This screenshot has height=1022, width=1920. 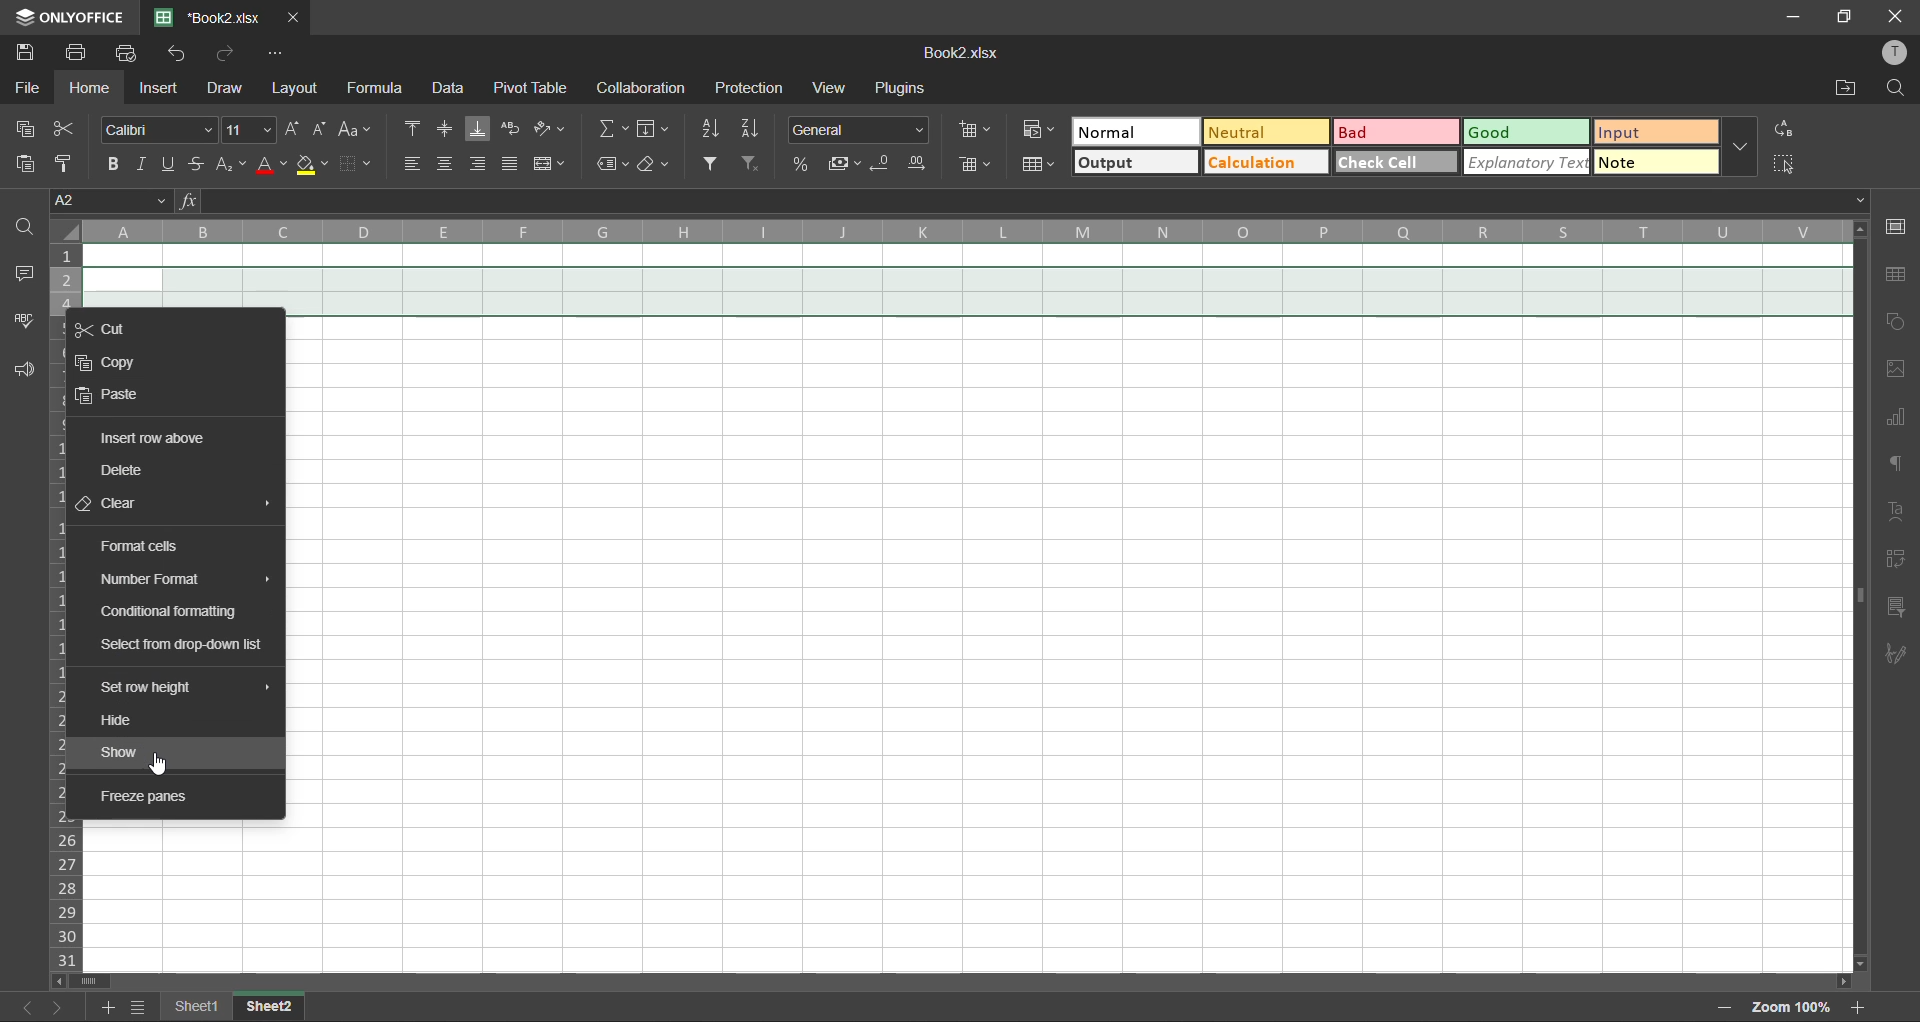 I want to click on underline, so click(x=171, y=161).